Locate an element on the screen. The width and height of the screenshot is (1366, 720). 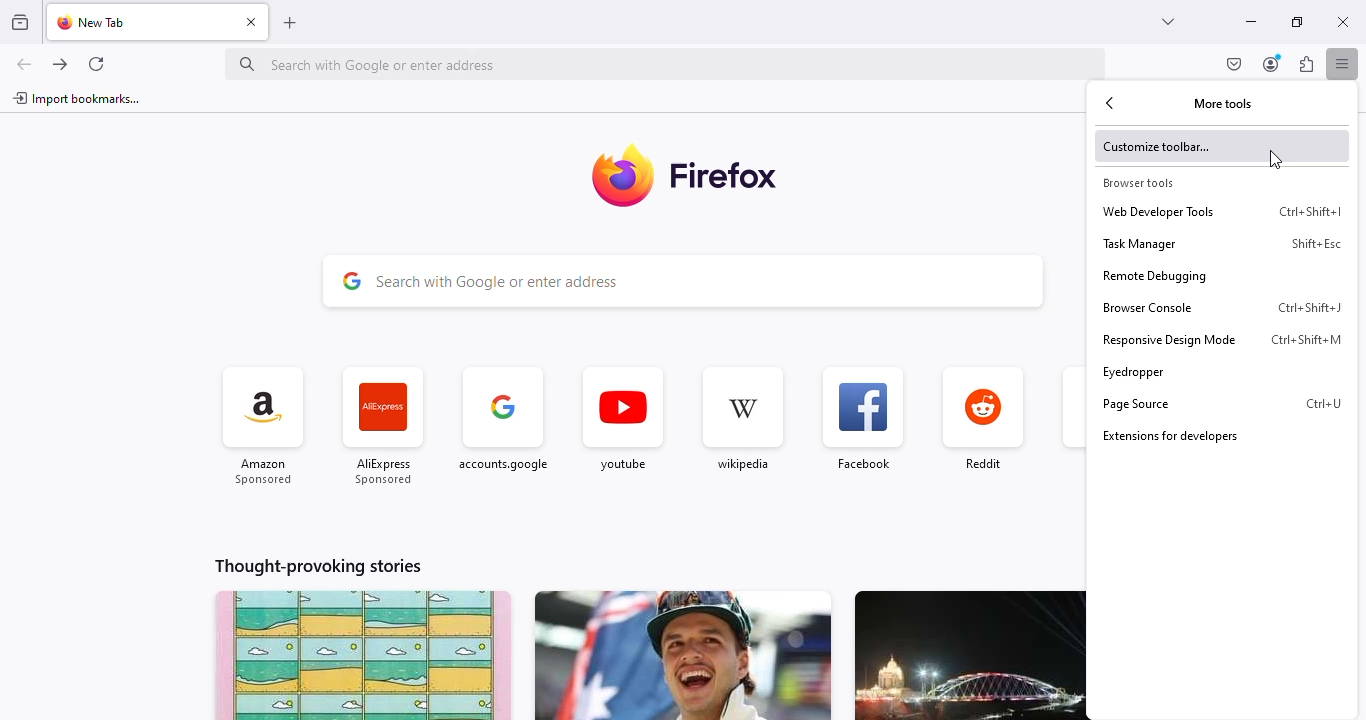
story is located at coordinates (363, 655).